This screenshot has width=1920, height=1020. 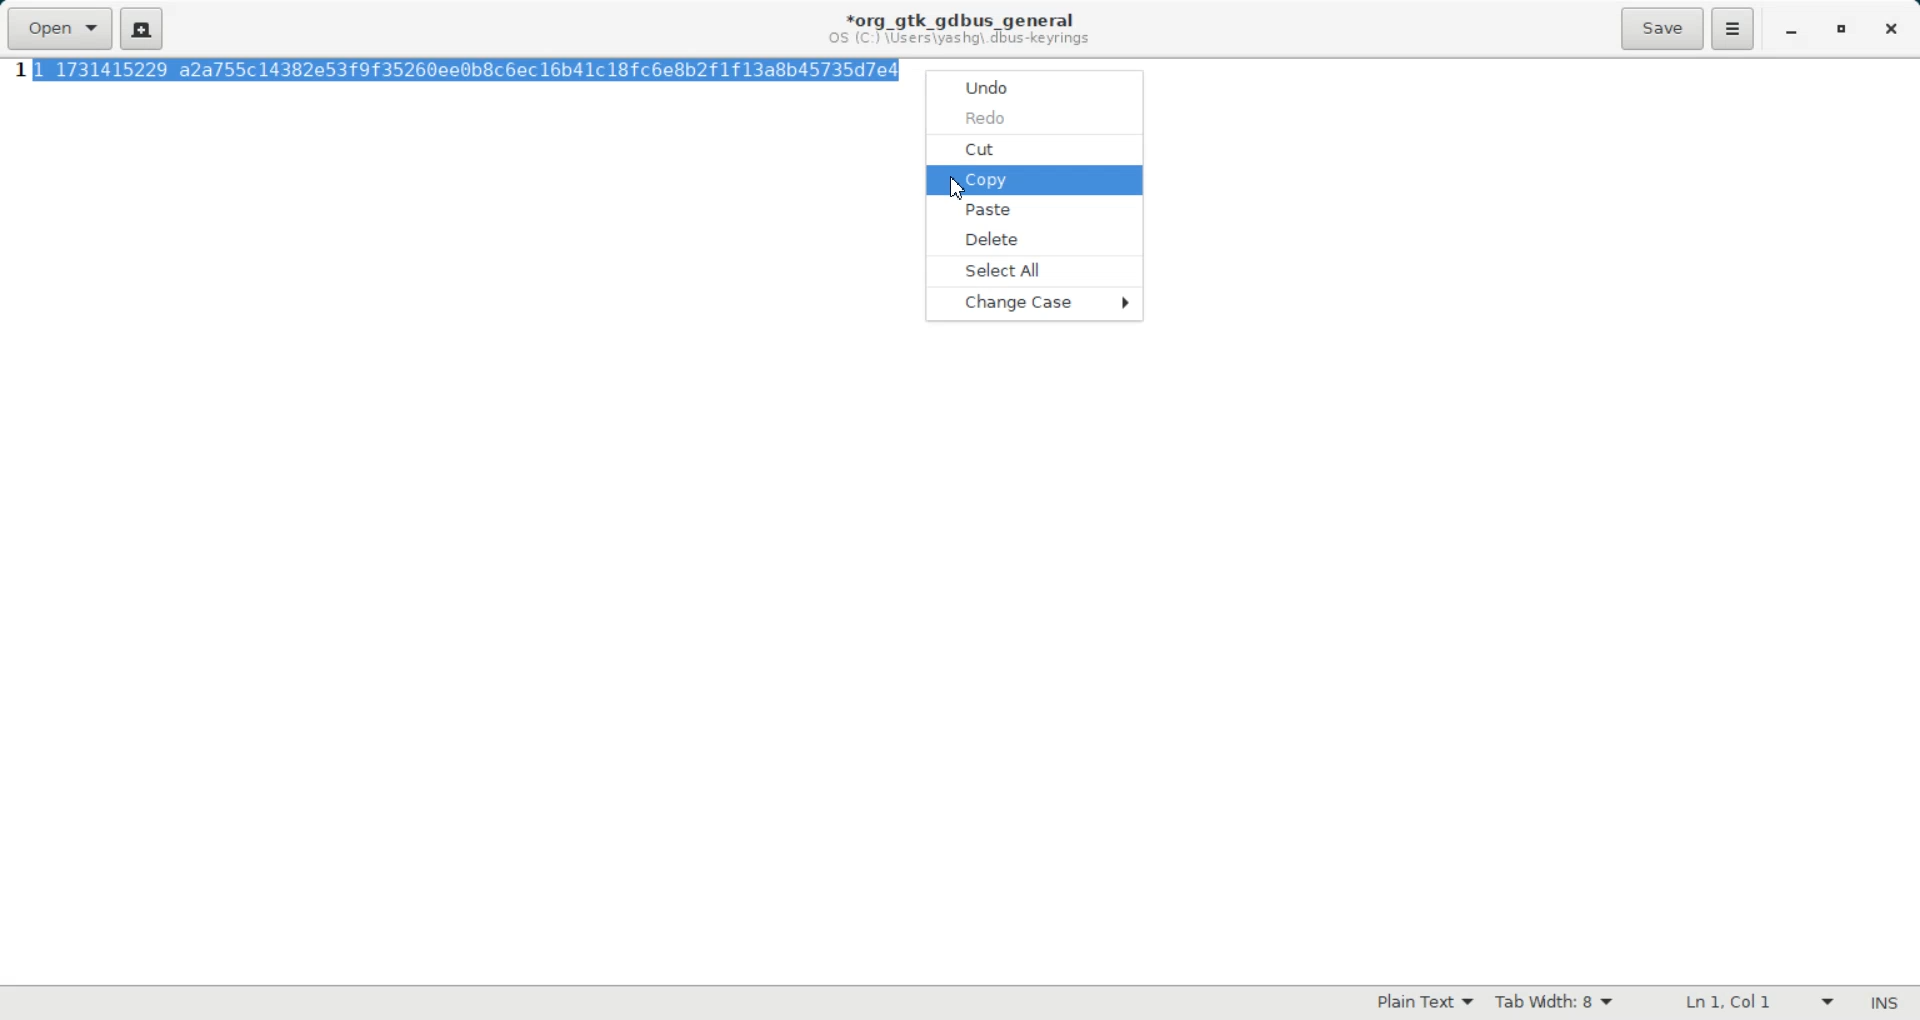 I want to click on Cut, so click(x=1028, y=151).